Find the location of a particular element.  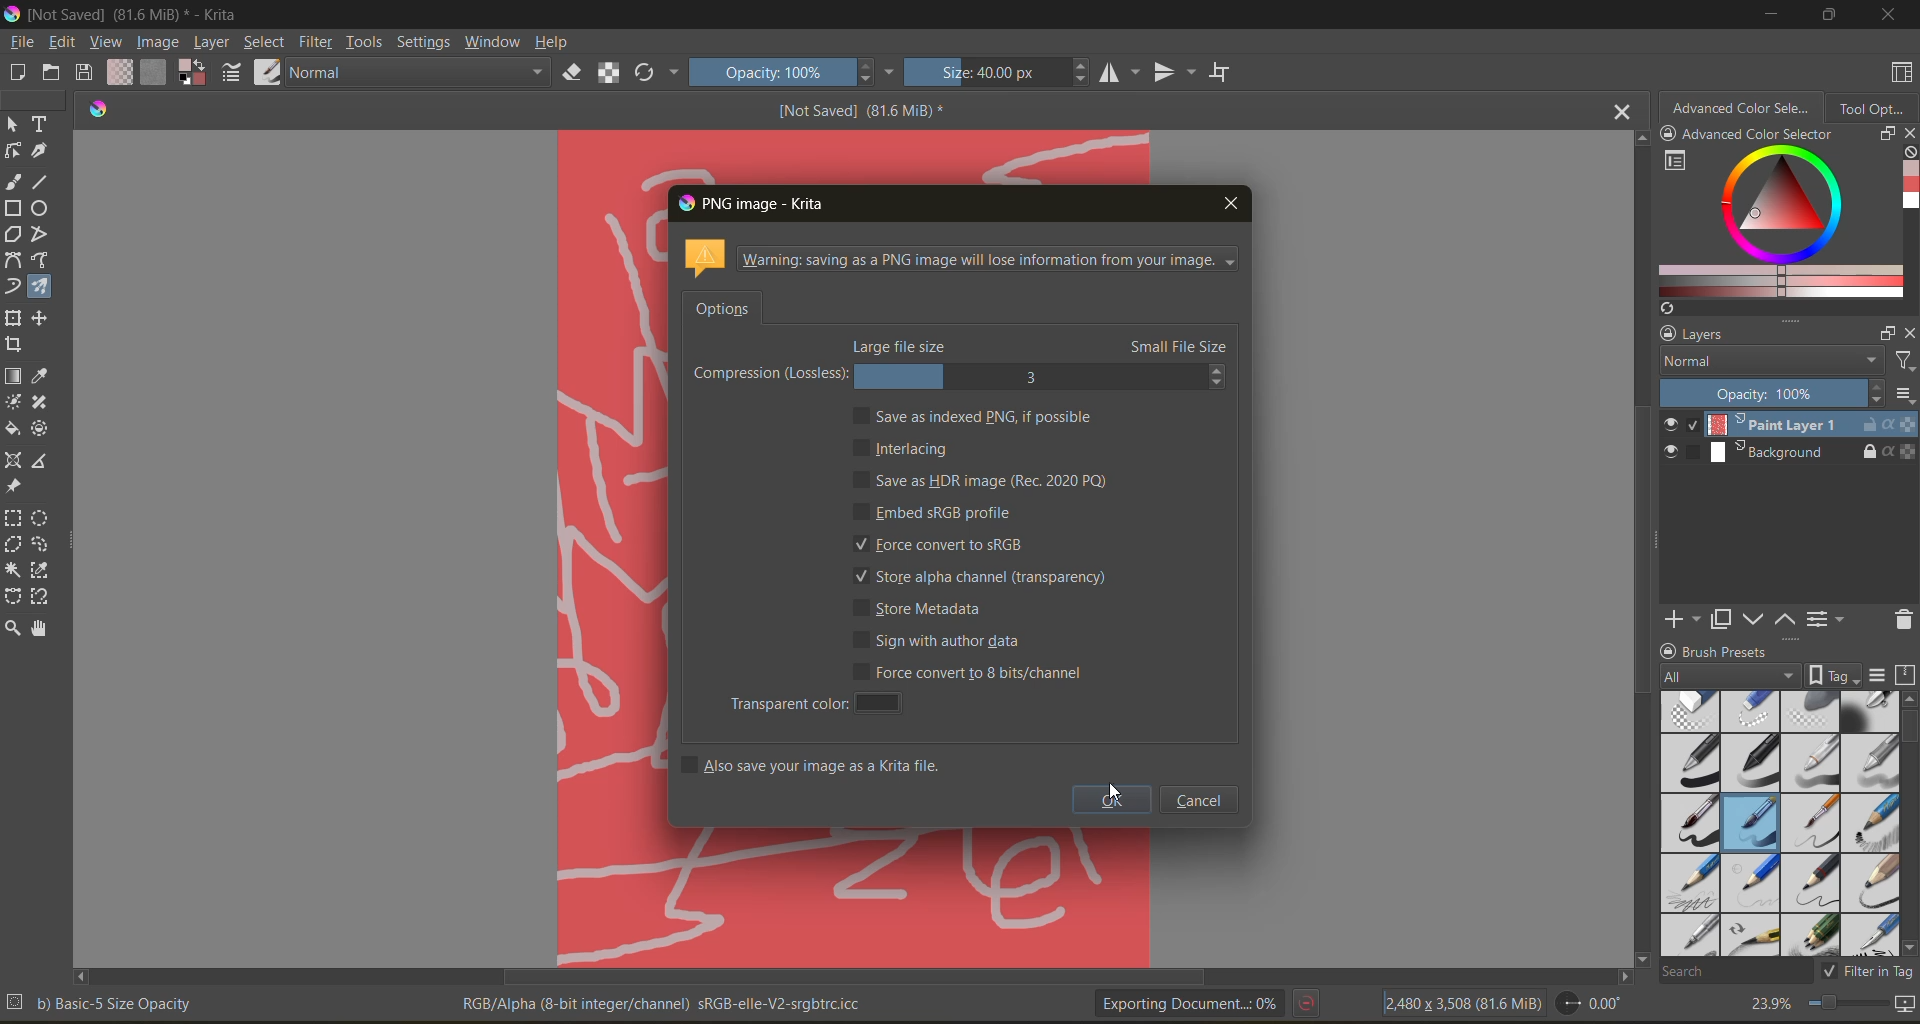

Advanced color selector is located at coordinates (1908, 188).